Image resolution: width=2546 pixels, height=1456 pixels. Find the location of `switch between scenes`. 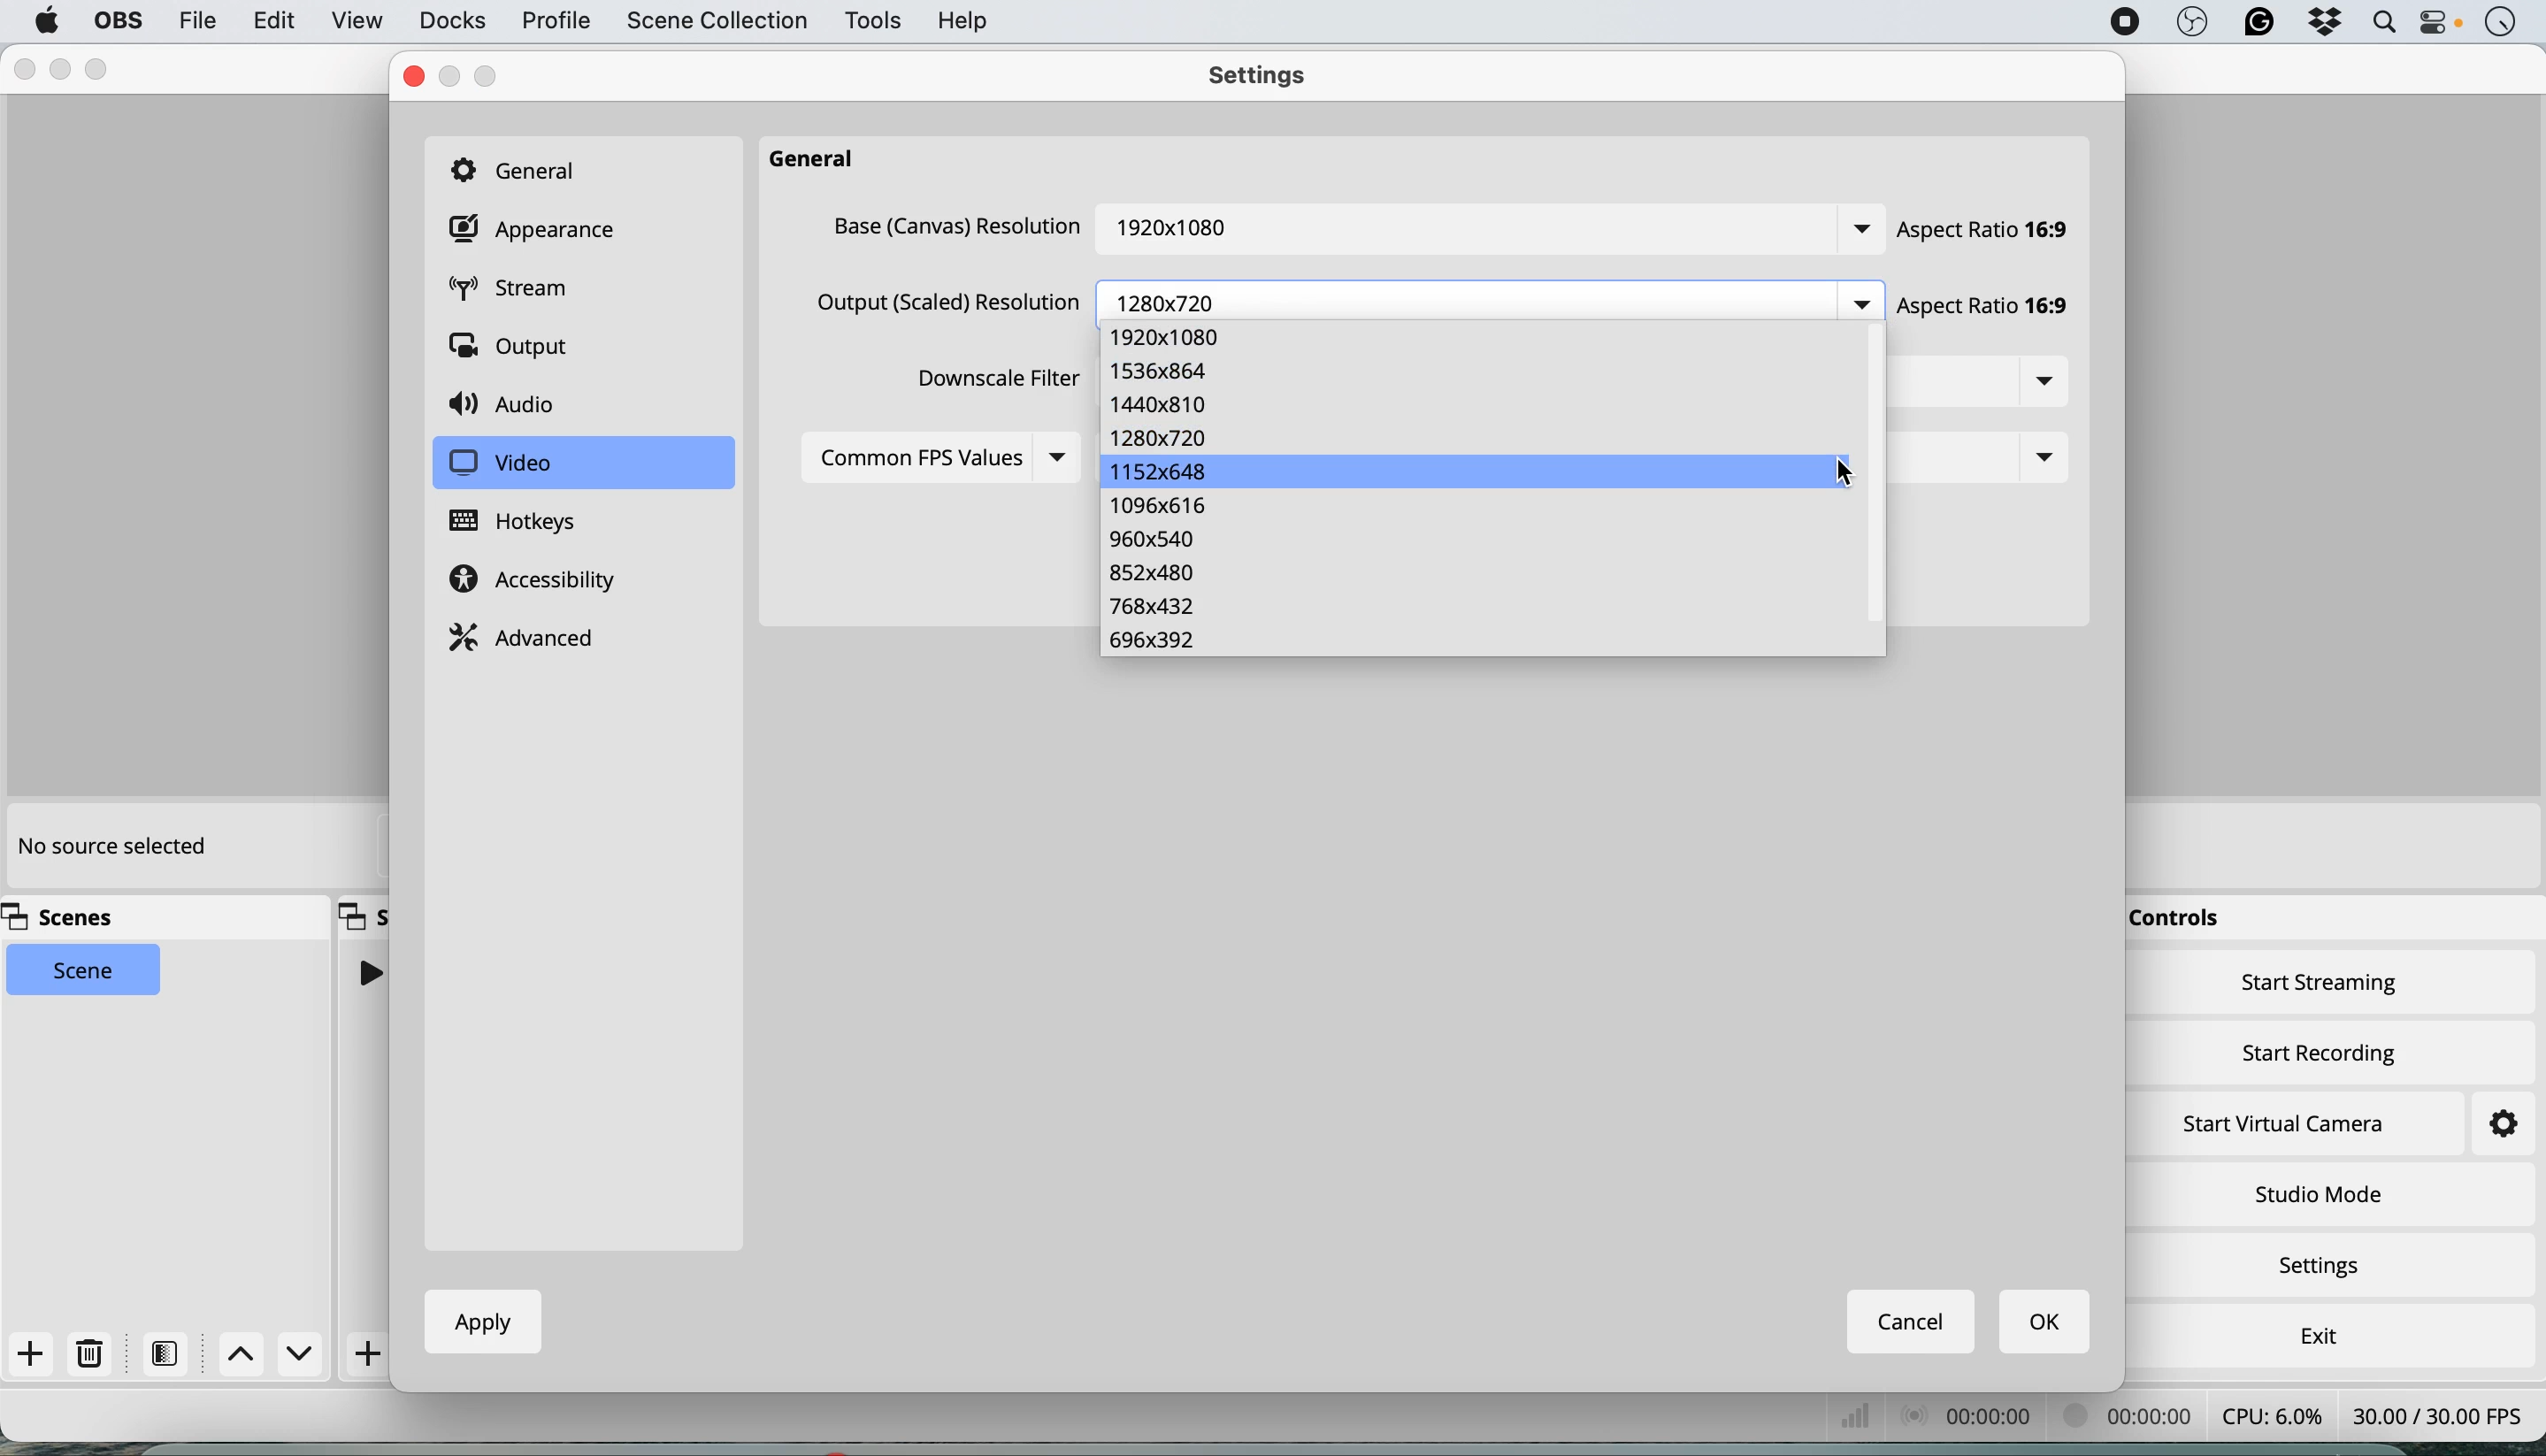

switch between scenes is located at coordinates (268, 1357).